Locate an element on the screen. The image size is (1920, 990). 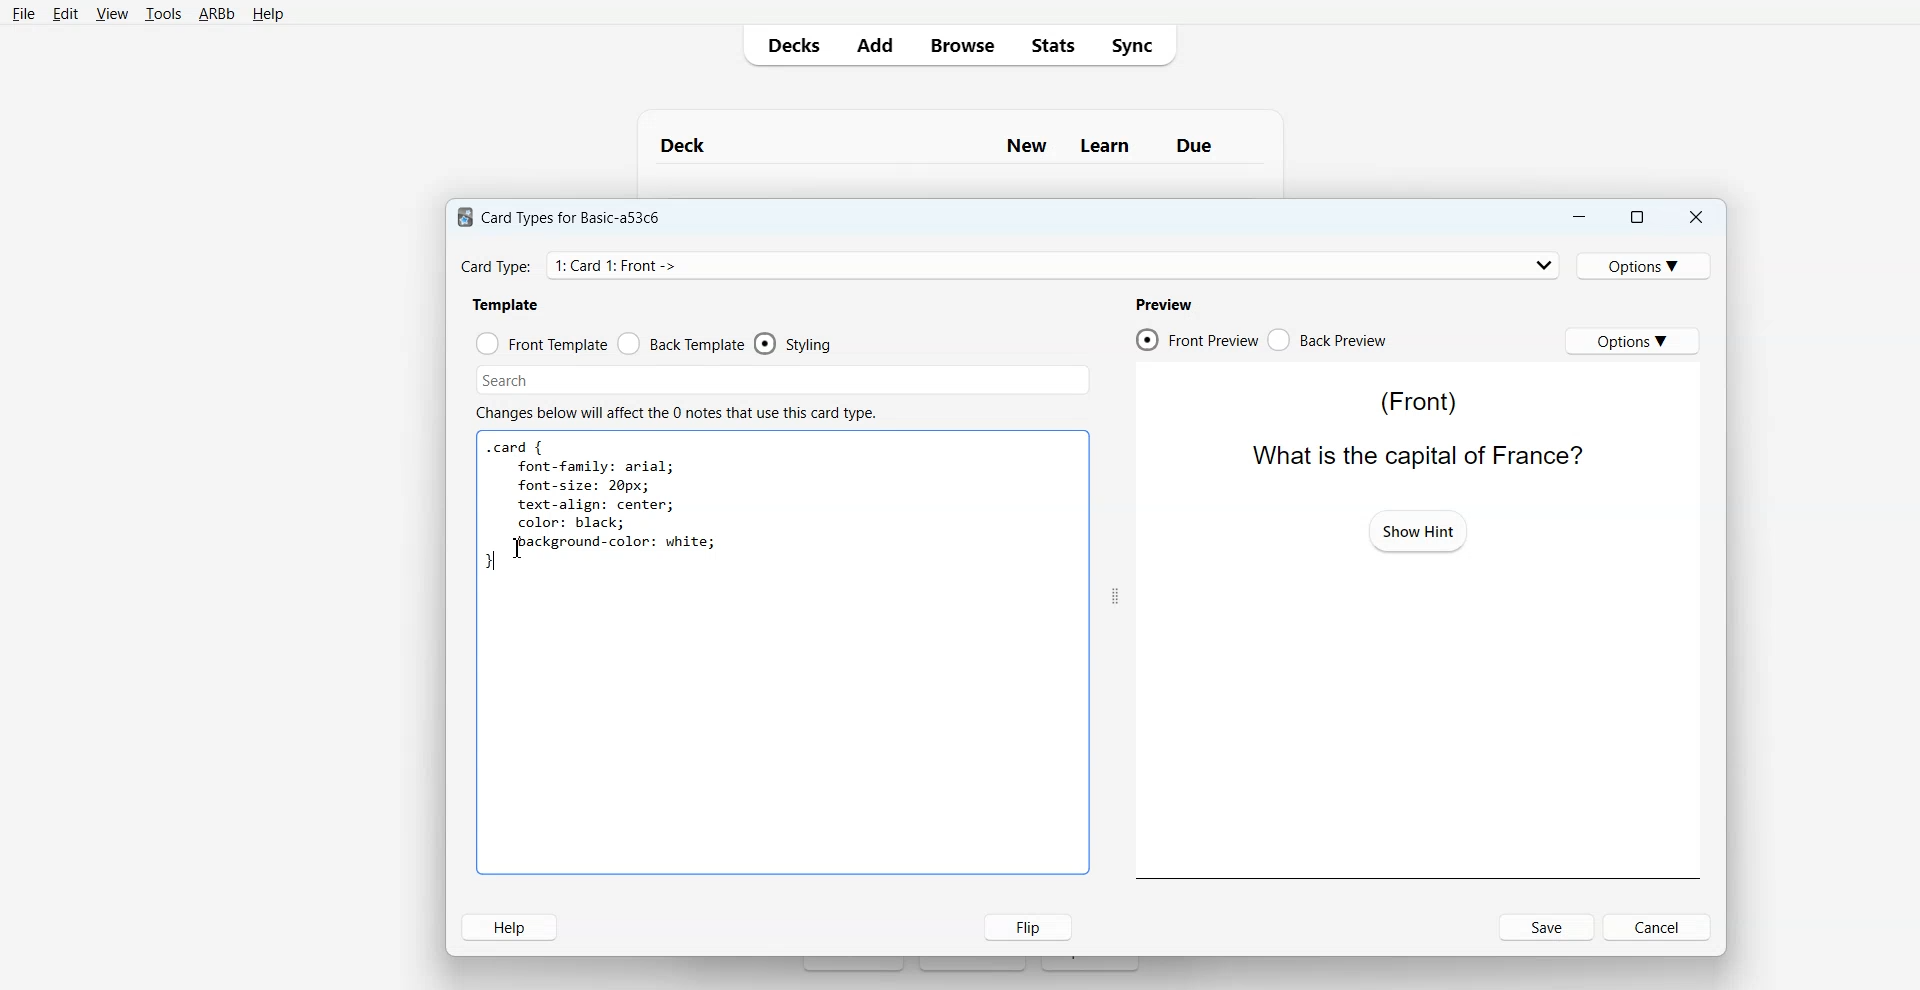
Close is located at coordinates (1695, 218).